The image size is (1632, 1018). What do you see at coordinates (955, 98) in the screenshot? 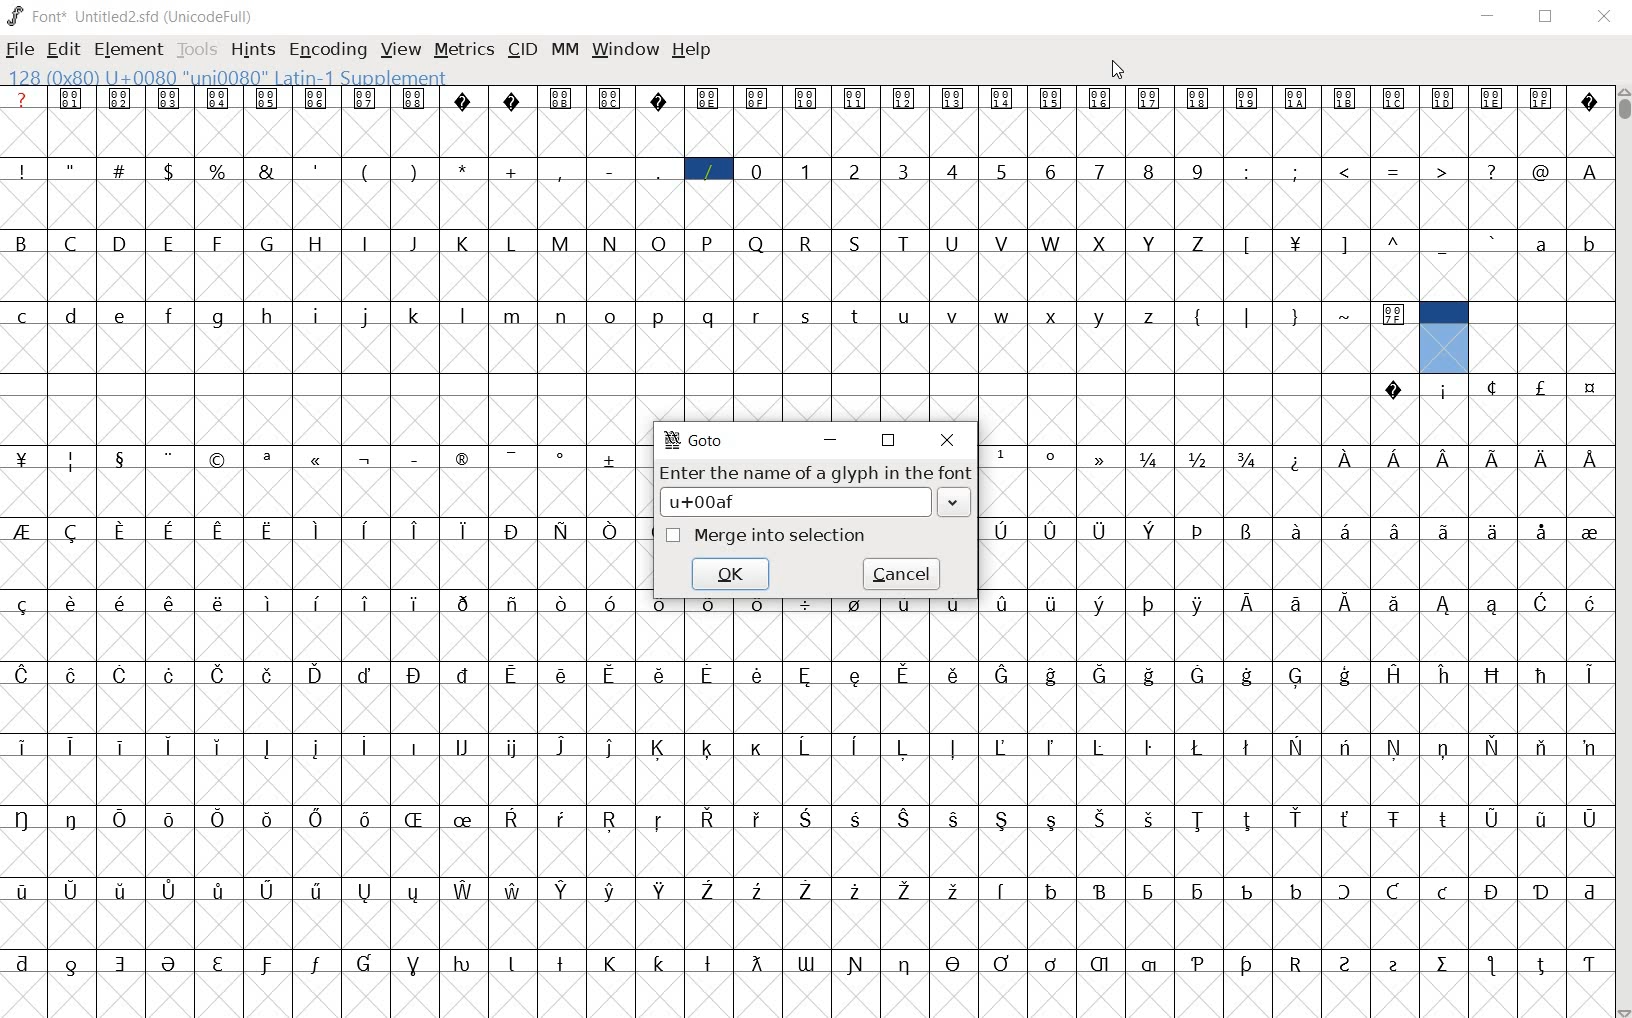
I see `Symbol` at bounding box center [955, 98].